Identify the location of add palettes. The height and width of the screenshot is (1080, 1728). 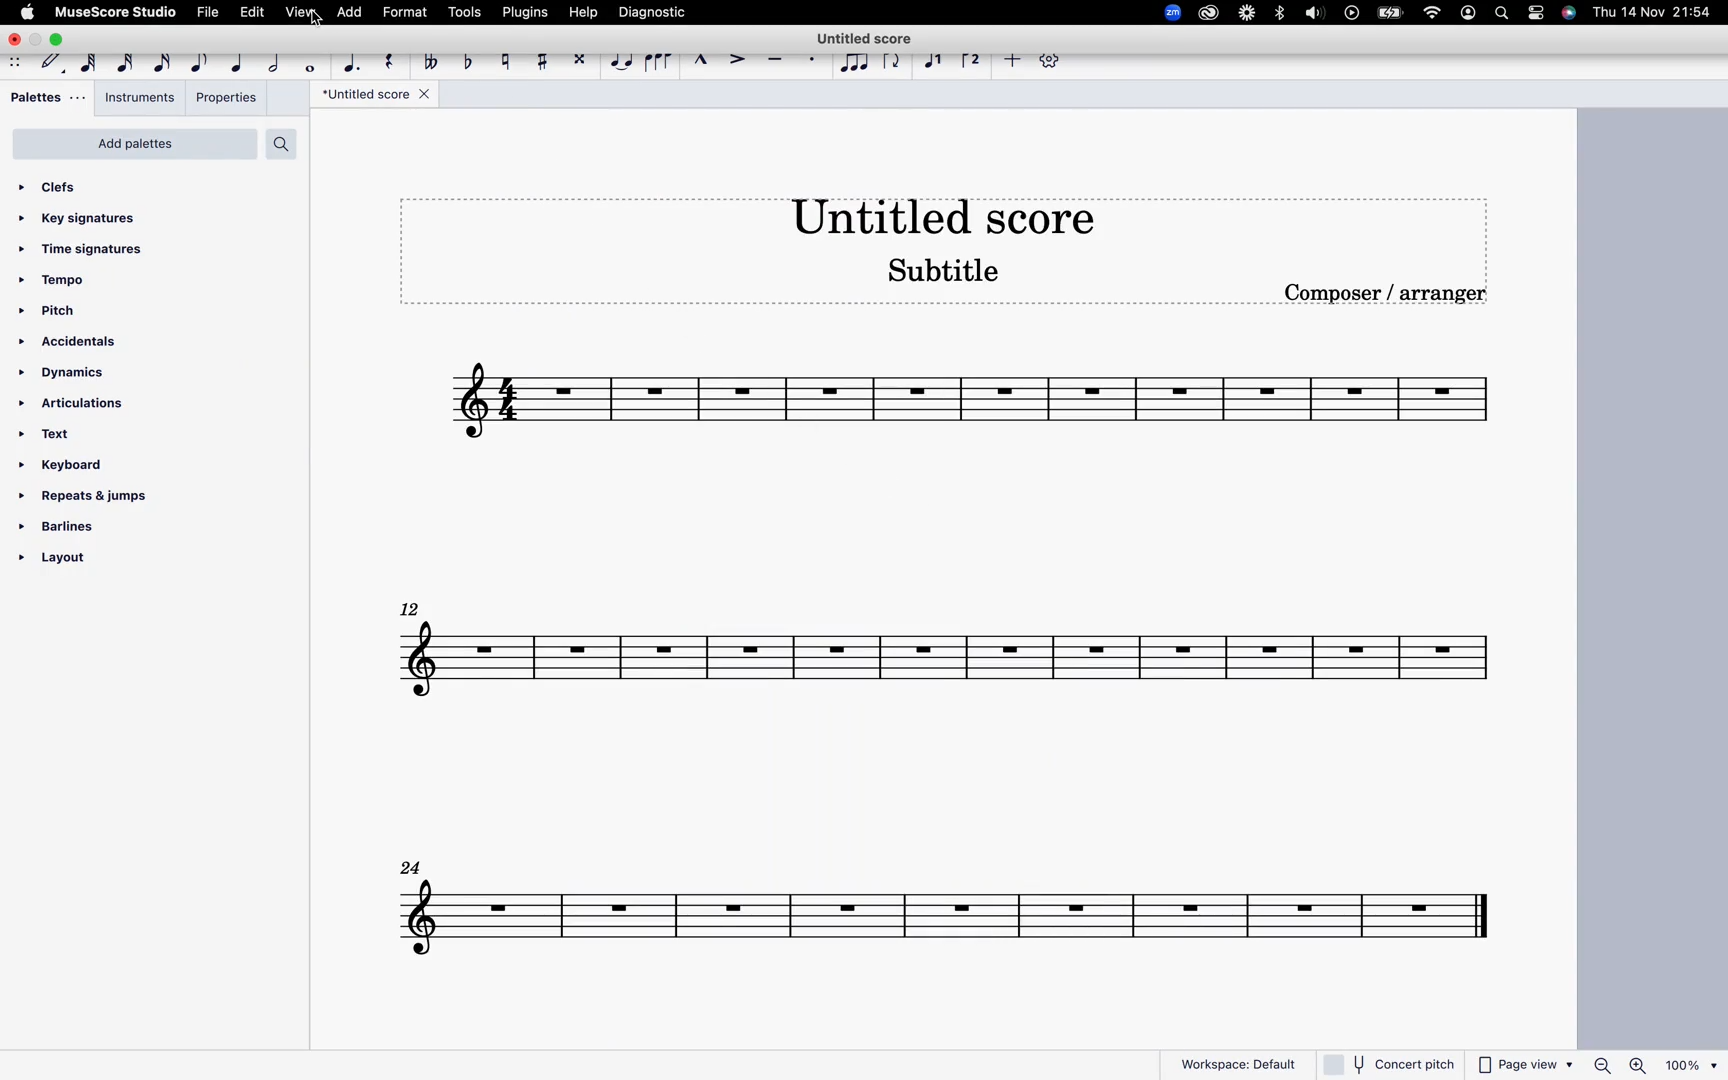
(136, 143).